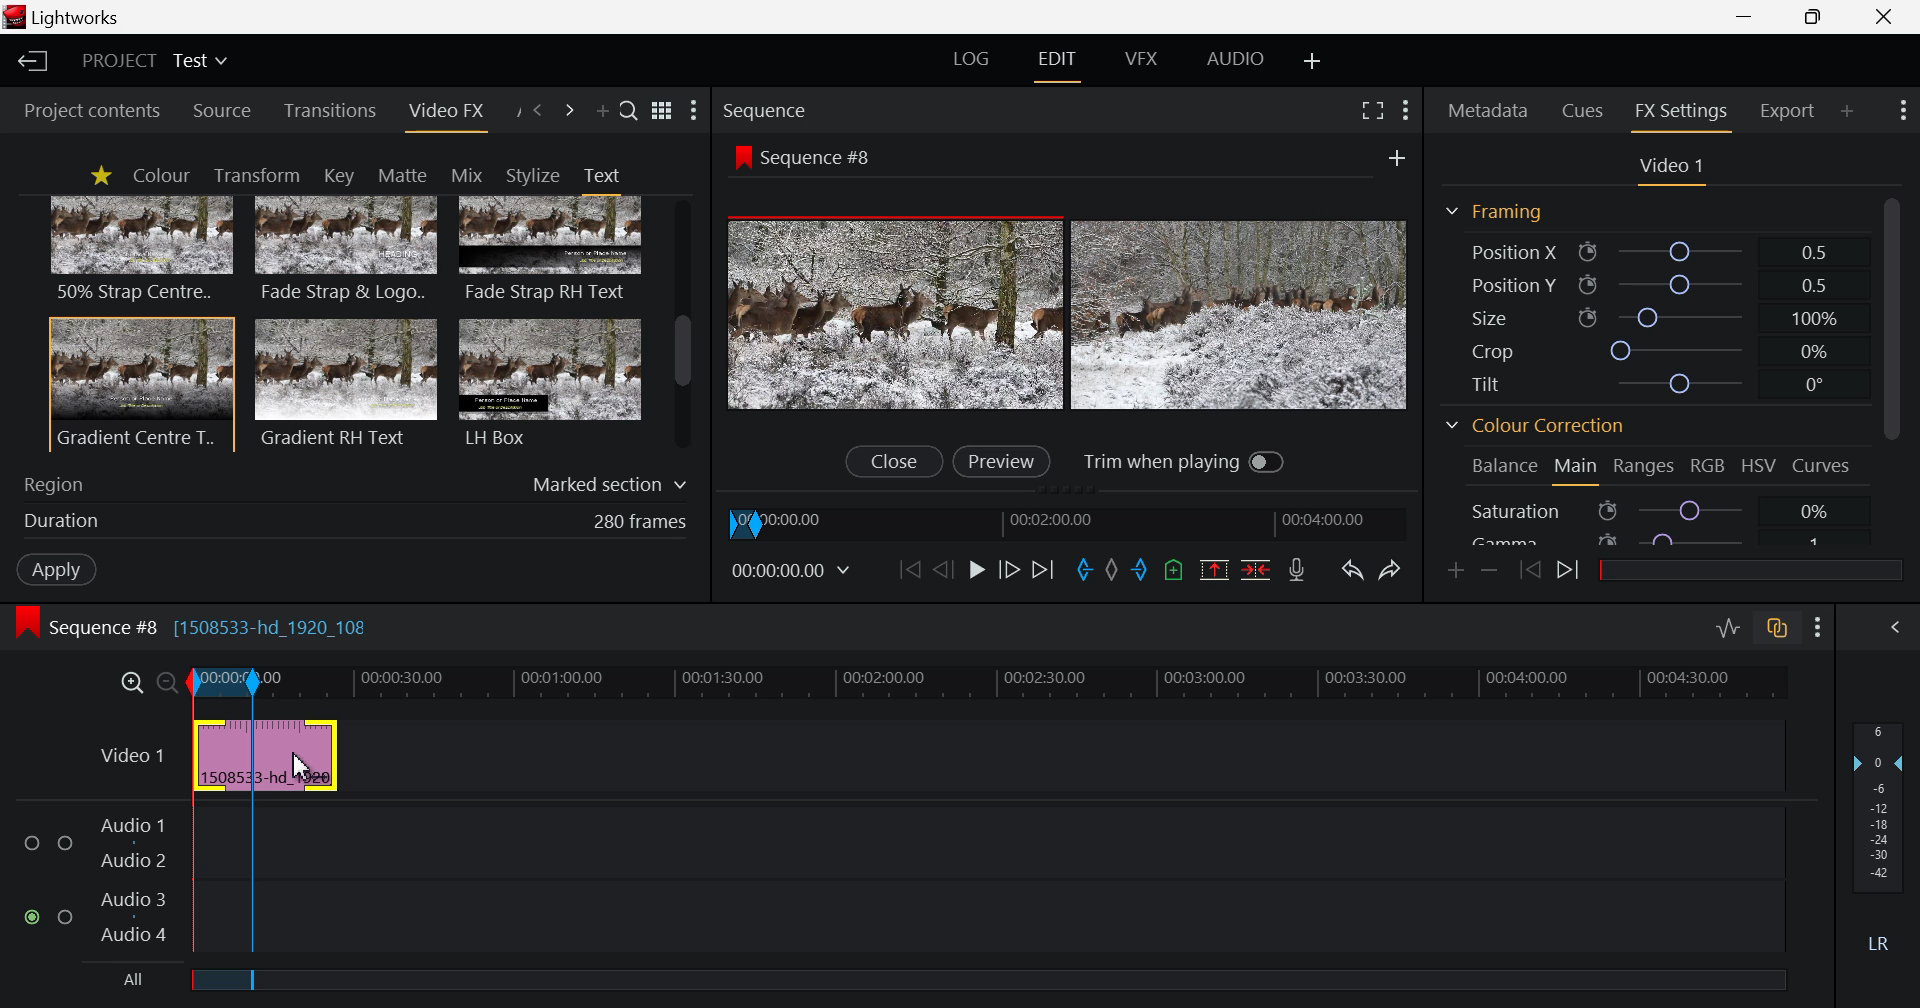  What do you see at coordinates (796, 571) in the screenshot?
I see `Frame Time` at bounding box center [796, 571].